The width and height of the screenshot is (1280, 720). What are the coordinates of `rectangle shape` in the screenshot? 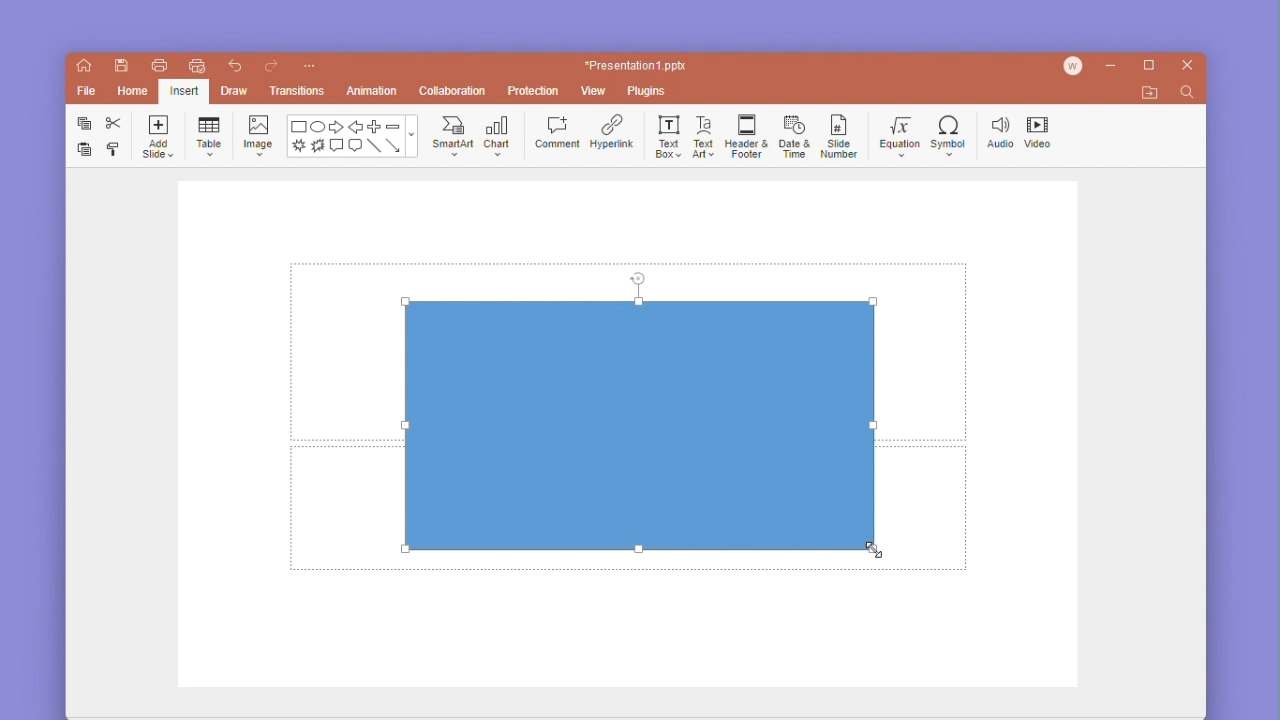 It's located at (298, 127).